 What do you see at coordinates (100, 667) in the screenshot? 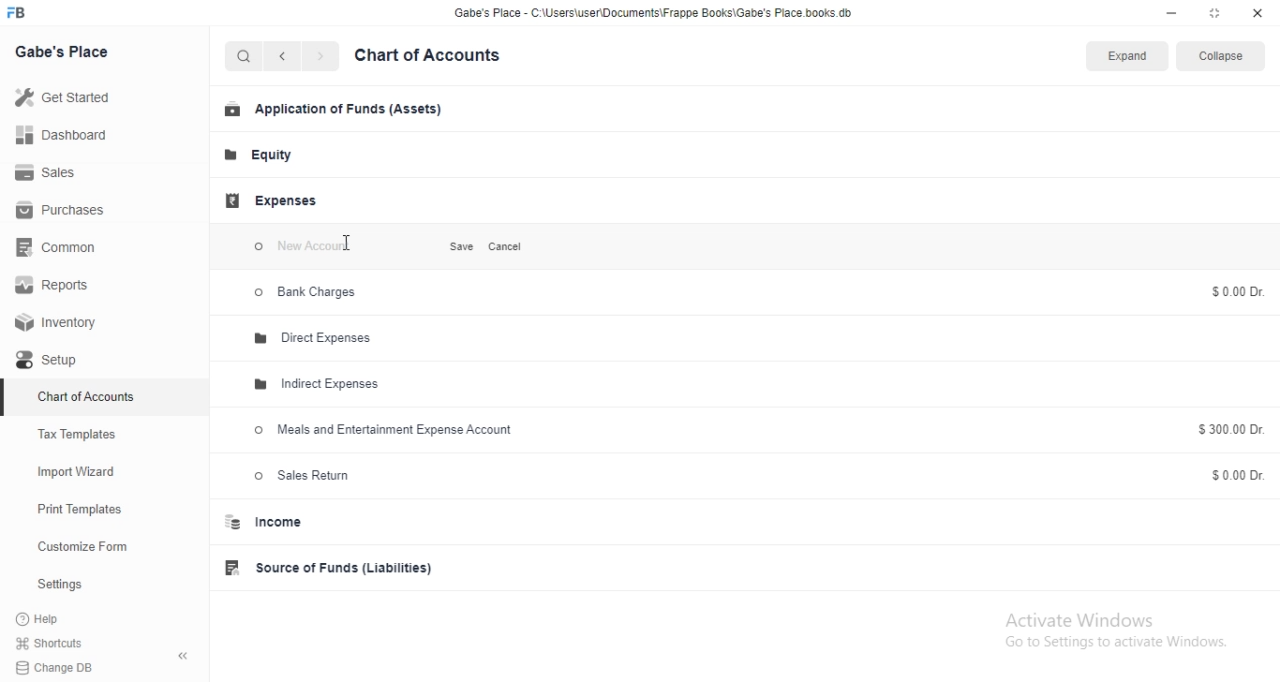
I see `Change DB` at bounding box center [100, 667].